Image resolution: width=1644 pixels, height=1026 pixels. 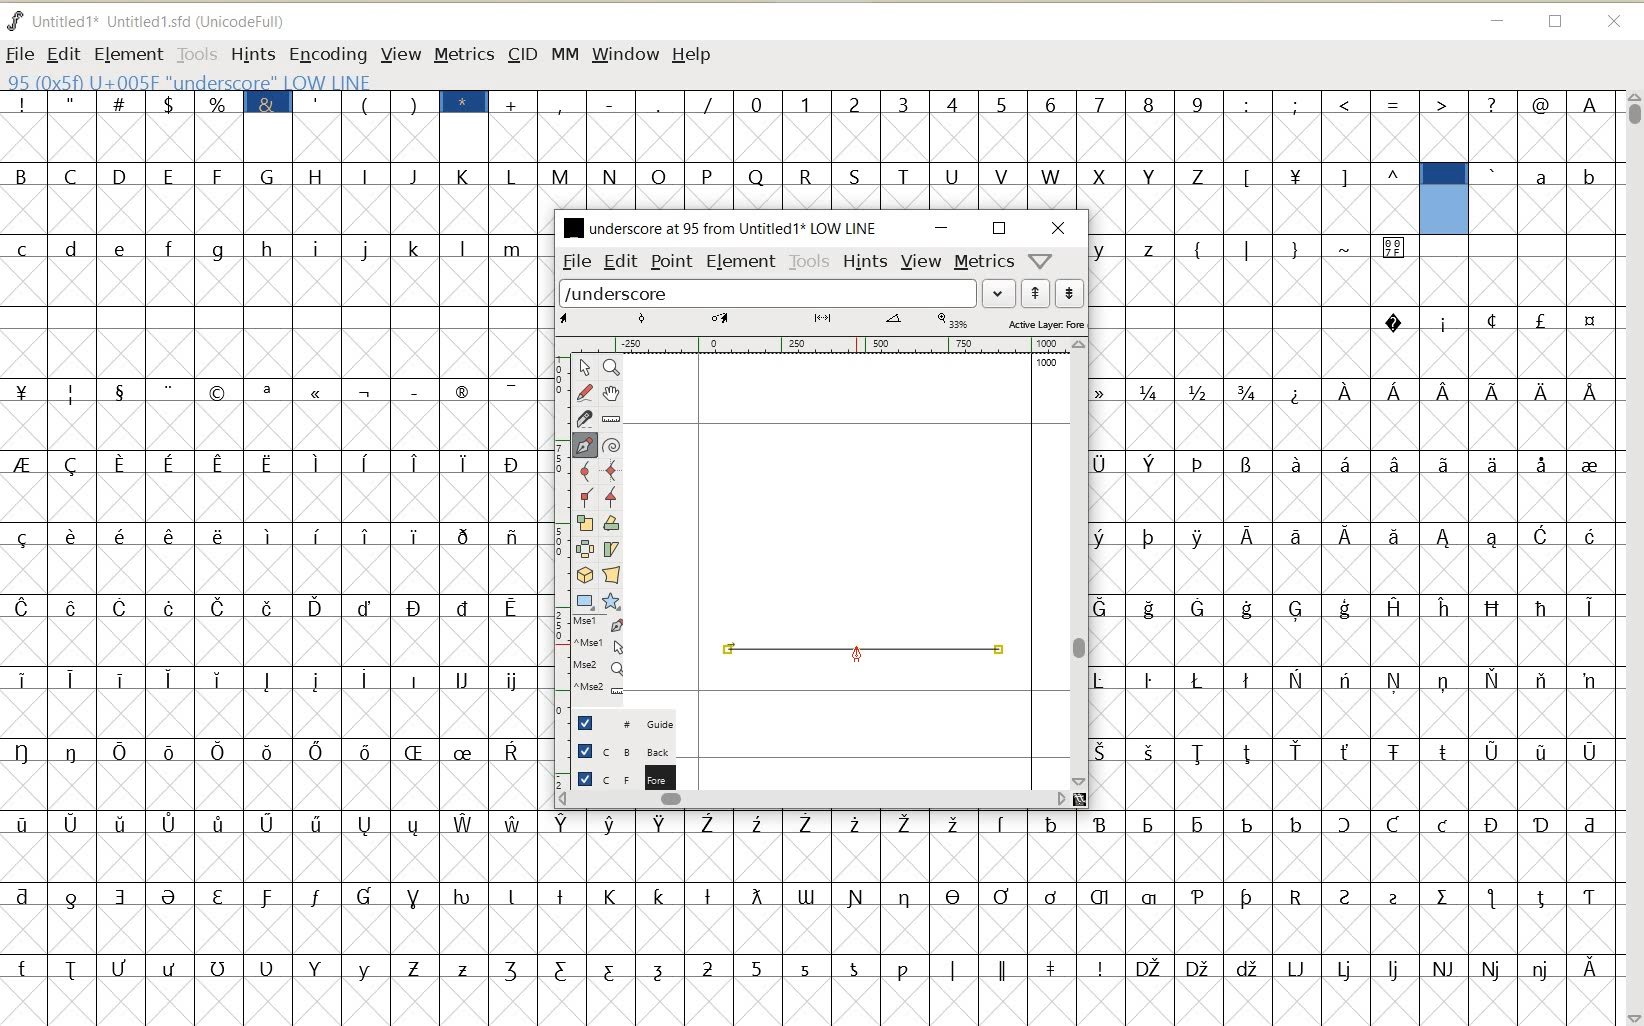 What do you see at coordinates (583, 523) in the screenshot?
I see `scale the selection` at bounding box center [583, 523].